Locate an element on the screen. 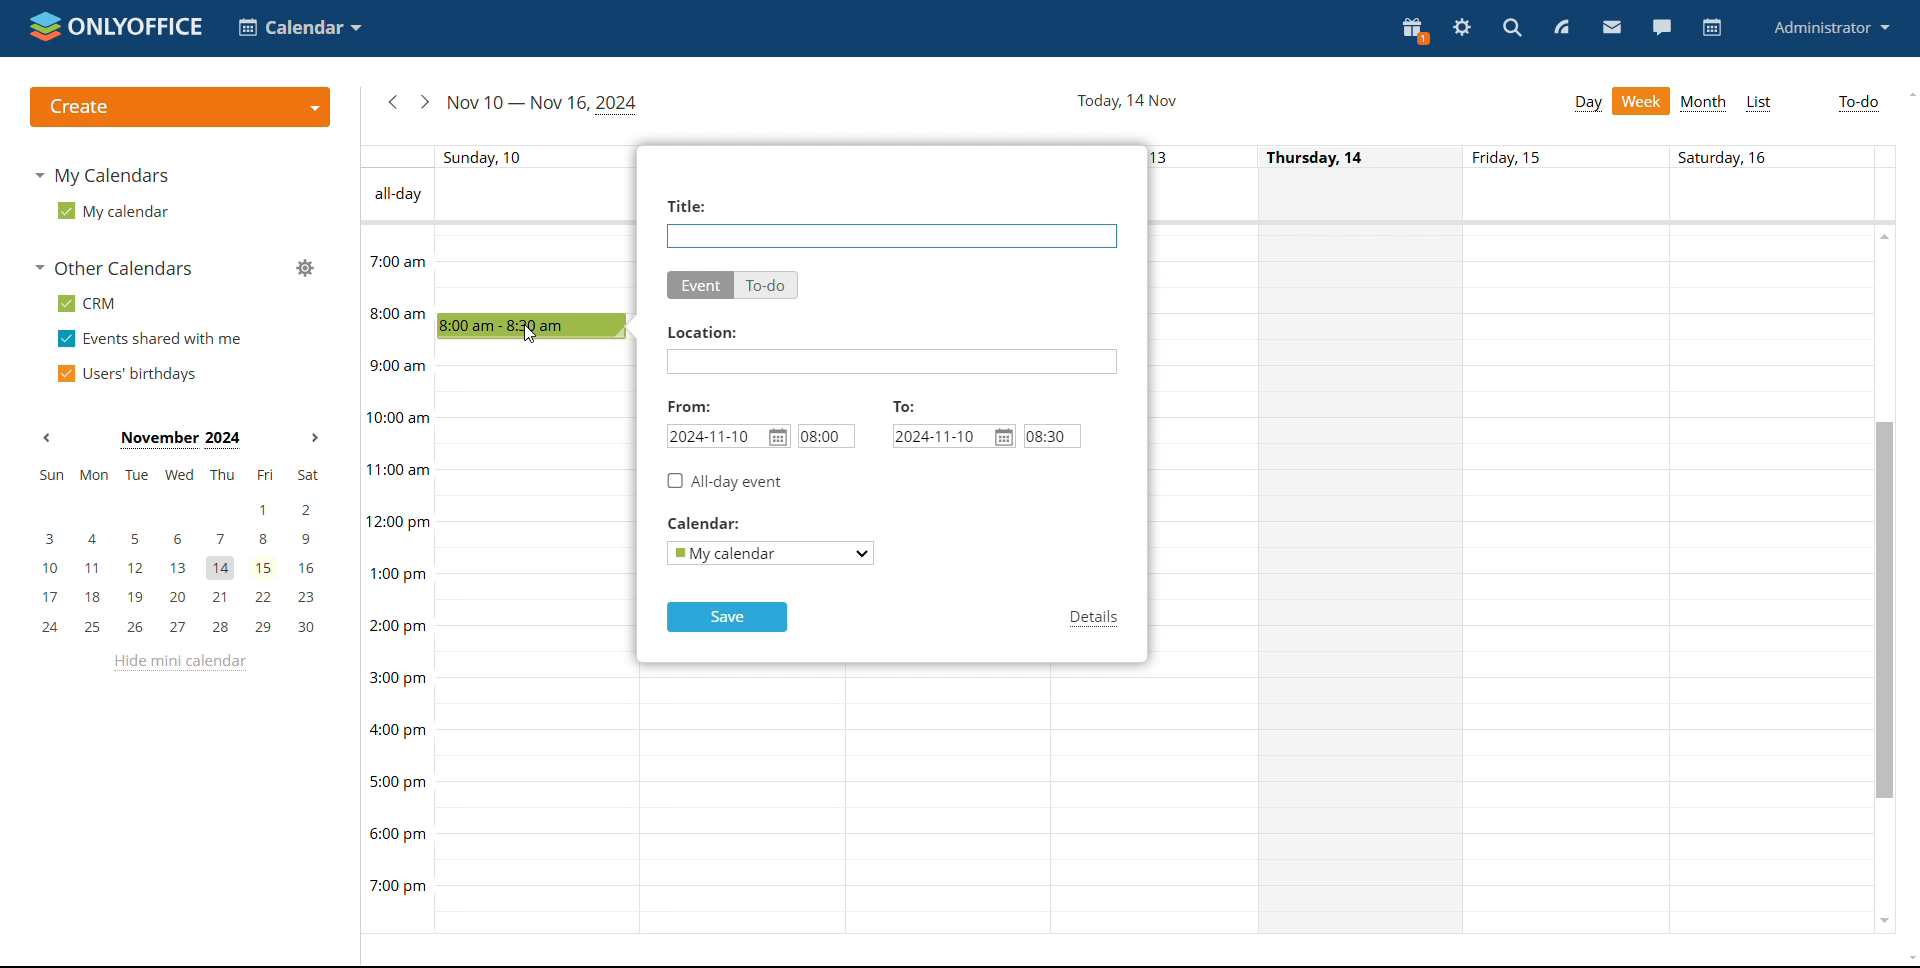 This screenshot has width=1920, height=968. scroll bar is located at coordinates (1882, 607).